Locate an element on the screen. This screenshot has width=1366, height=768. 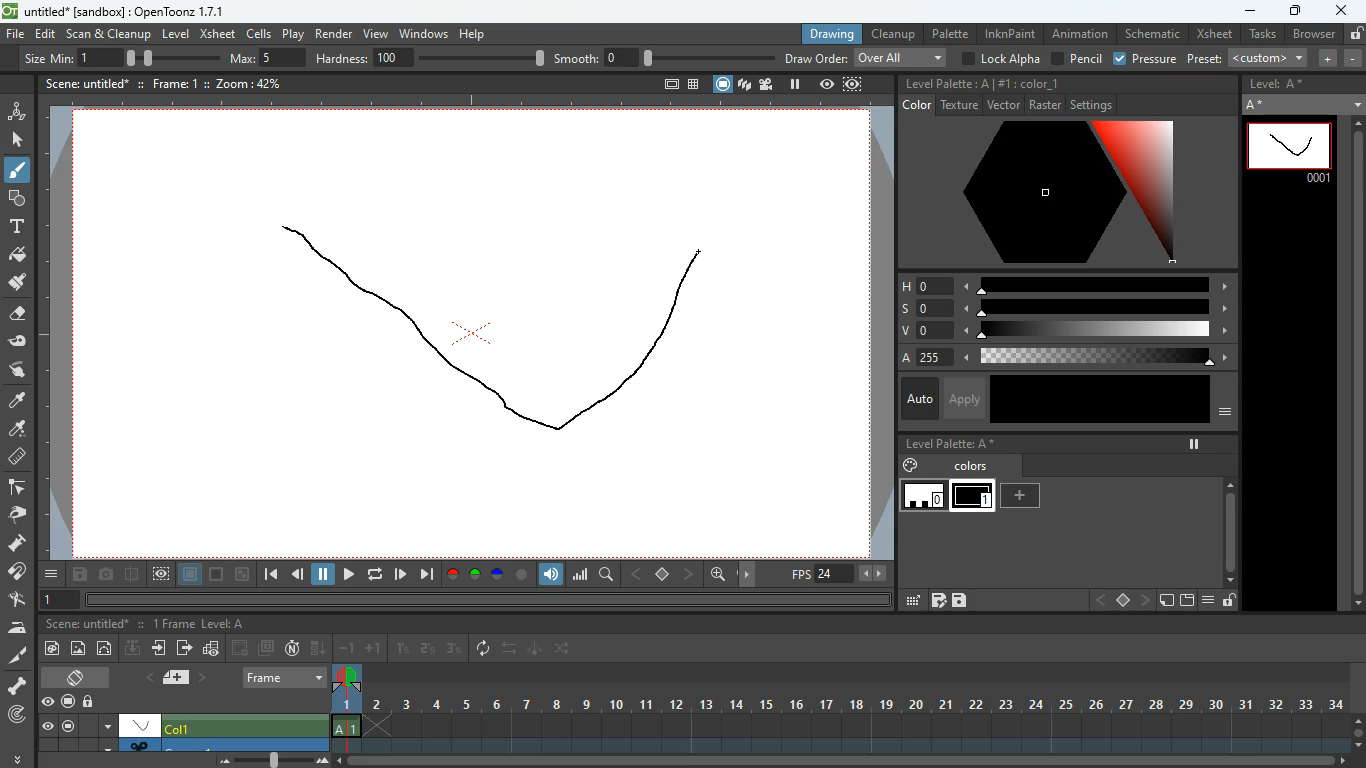
vector is located at coordinates (1002, 104).